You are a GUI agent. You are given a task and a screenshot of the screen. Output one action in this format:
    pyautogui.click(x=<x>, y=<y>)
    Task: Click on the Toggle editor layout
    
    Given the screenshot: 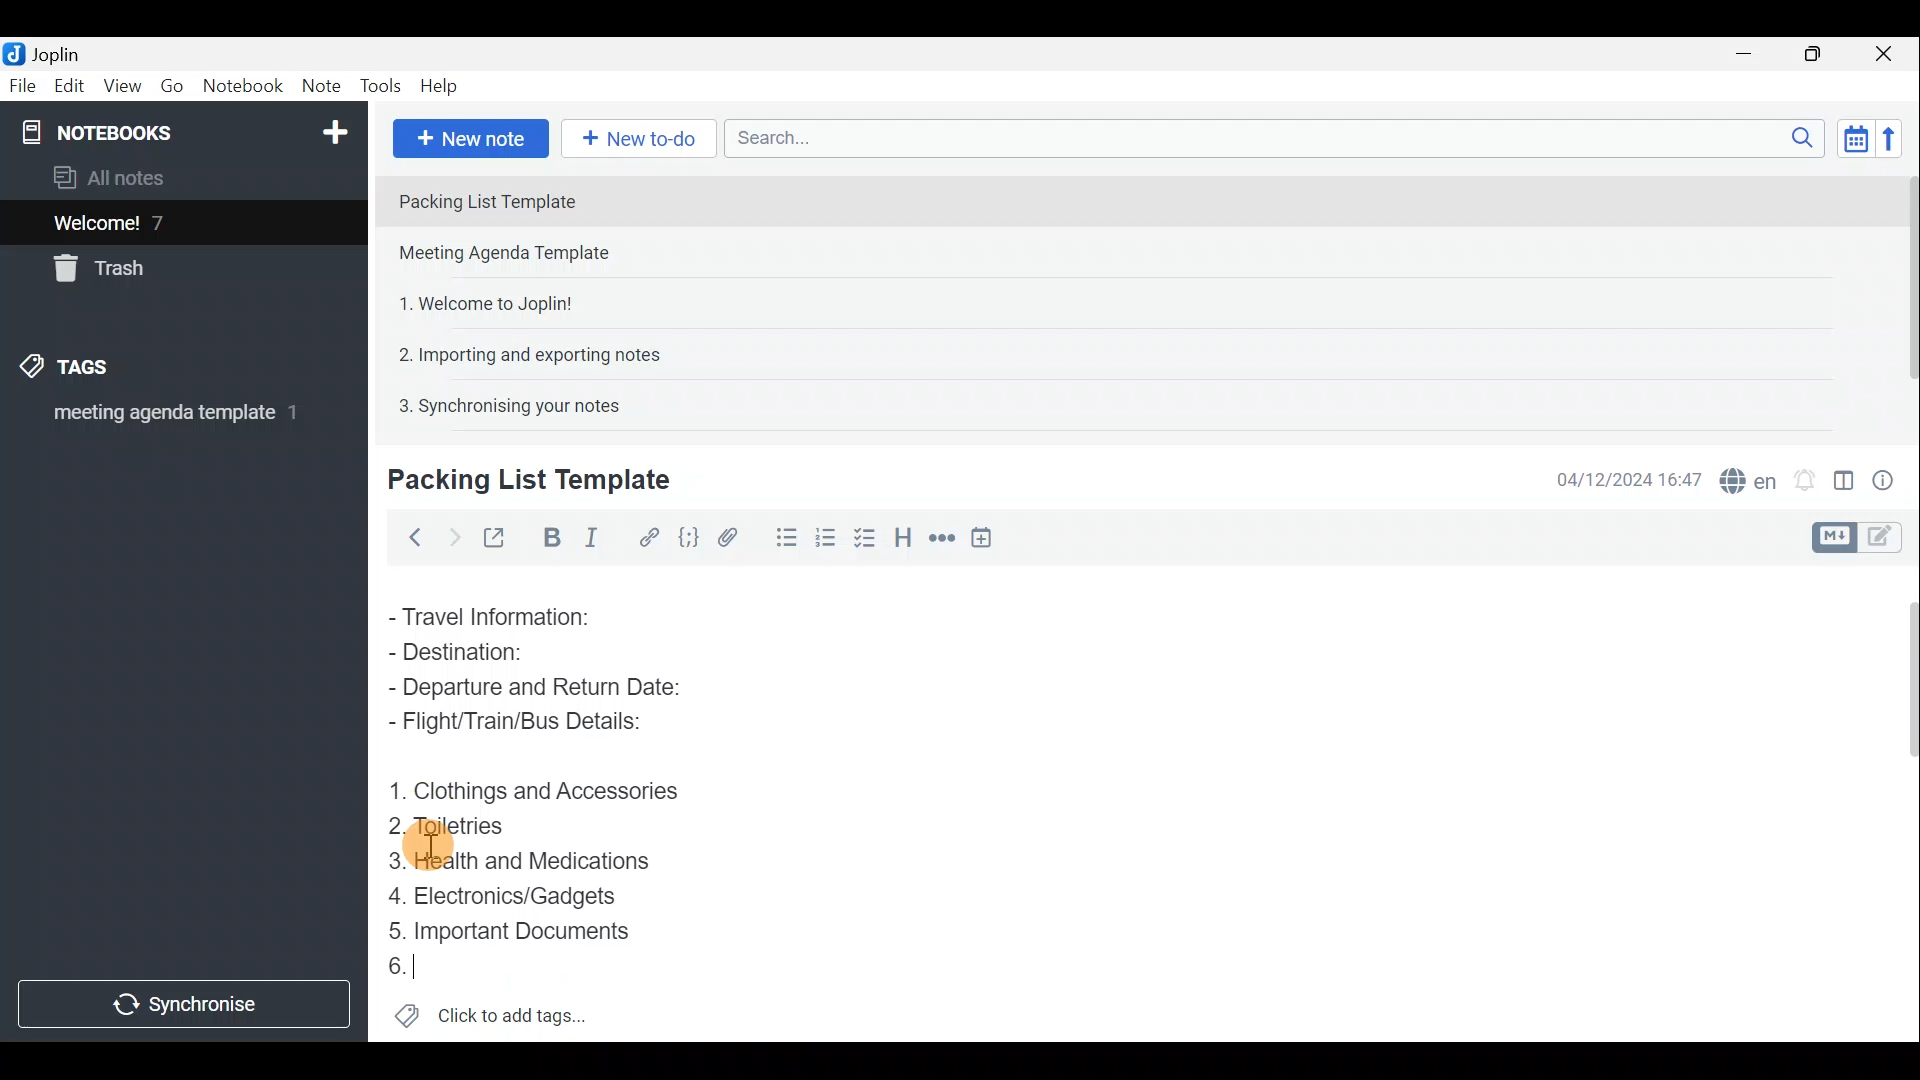 What is the action you would take?
    pyautogui.click(x=1843, y=474)
    